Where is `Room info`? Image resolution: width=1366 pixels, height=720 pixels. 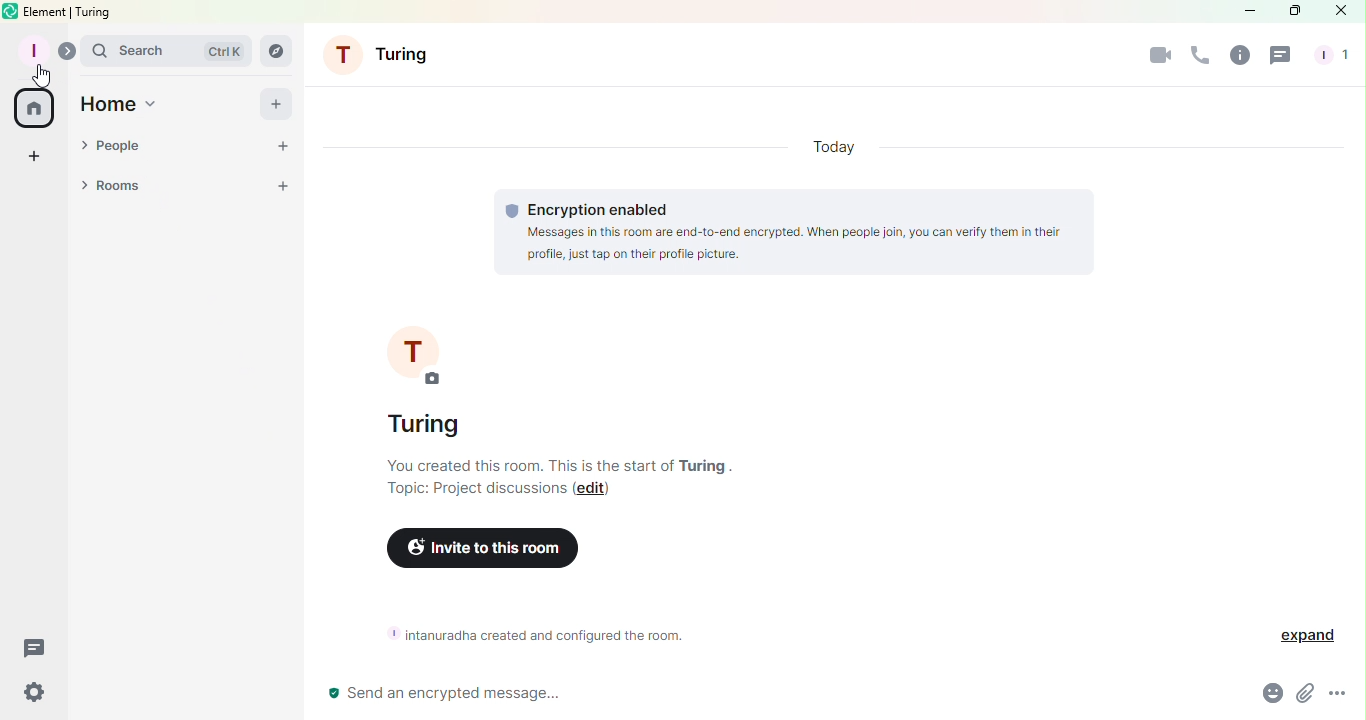 Room info is located at coordinates (1235, 55).